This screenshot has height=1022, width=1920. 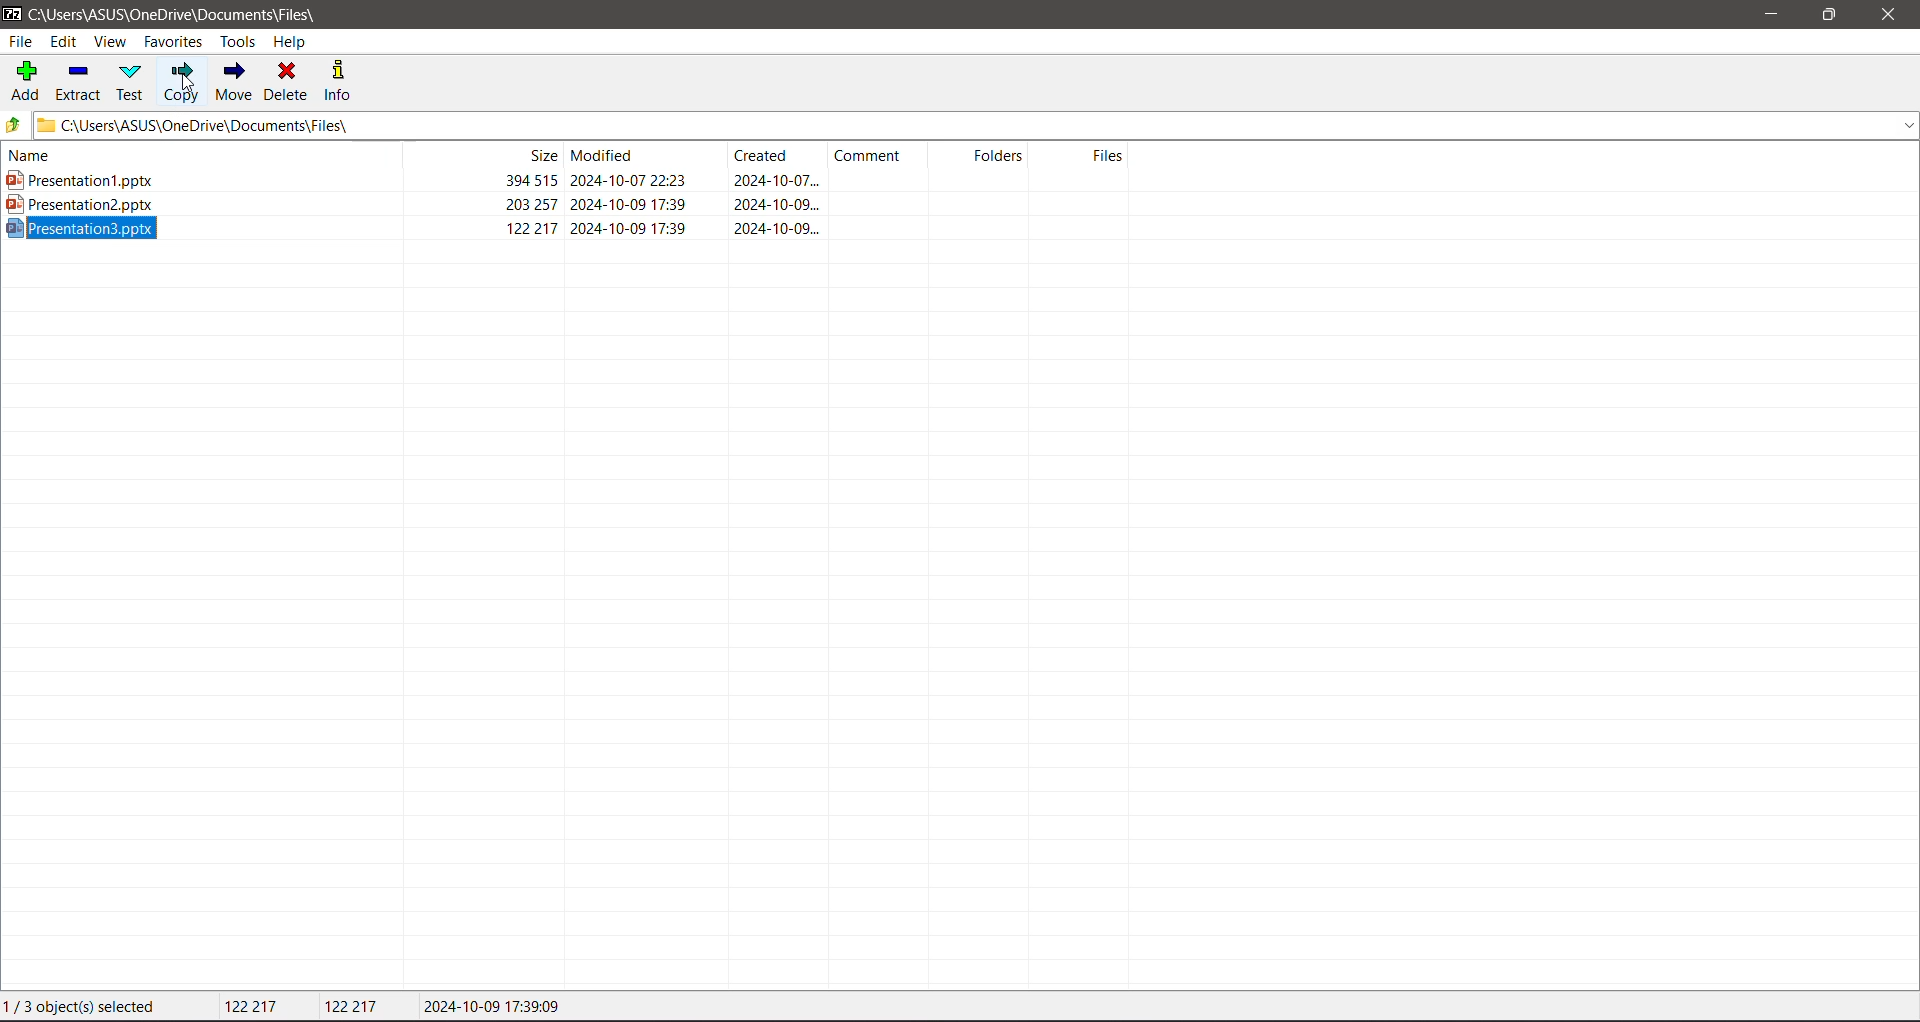 What do you see at coordinates (292, 43) in the screenshot?
I see `Help` at bounding box center [292, 43].